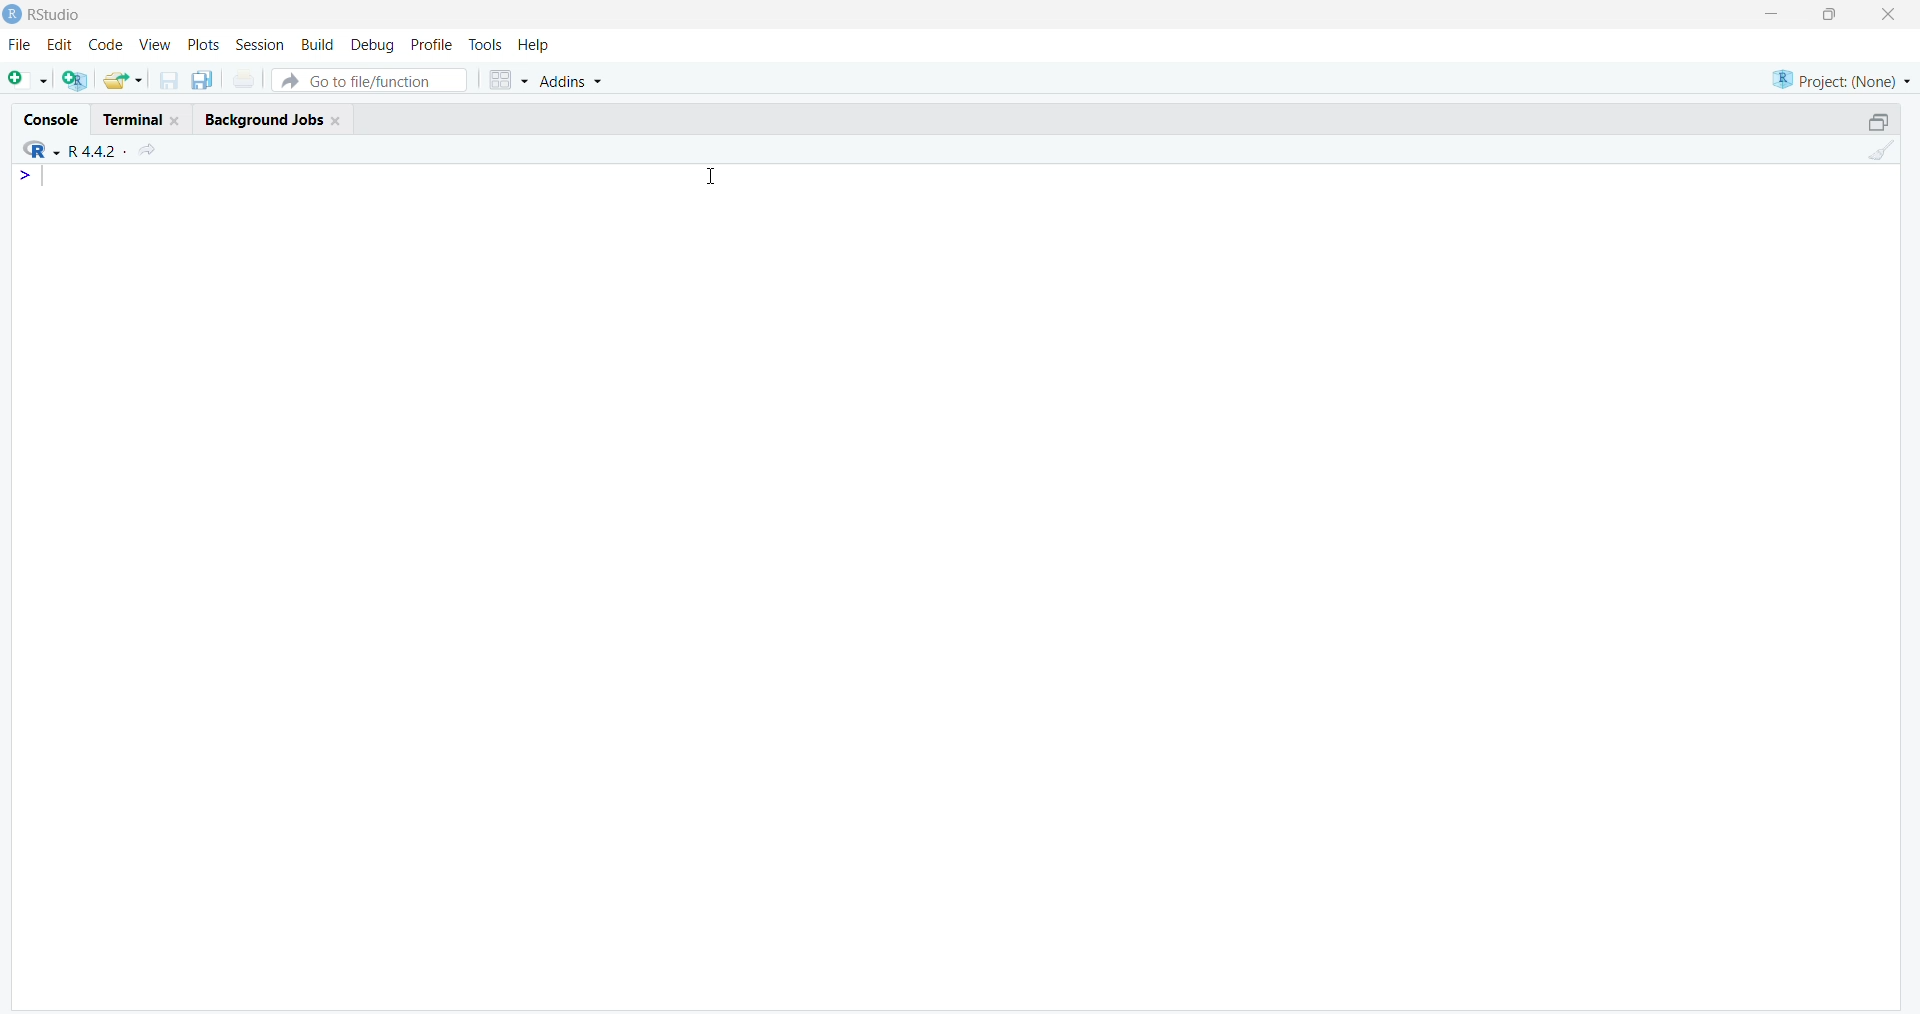 This screenshot has width=1920, height=1014. Describe the element at coordinates (1837, 78) in the screenshot. I see `Project (Note)` at that location.